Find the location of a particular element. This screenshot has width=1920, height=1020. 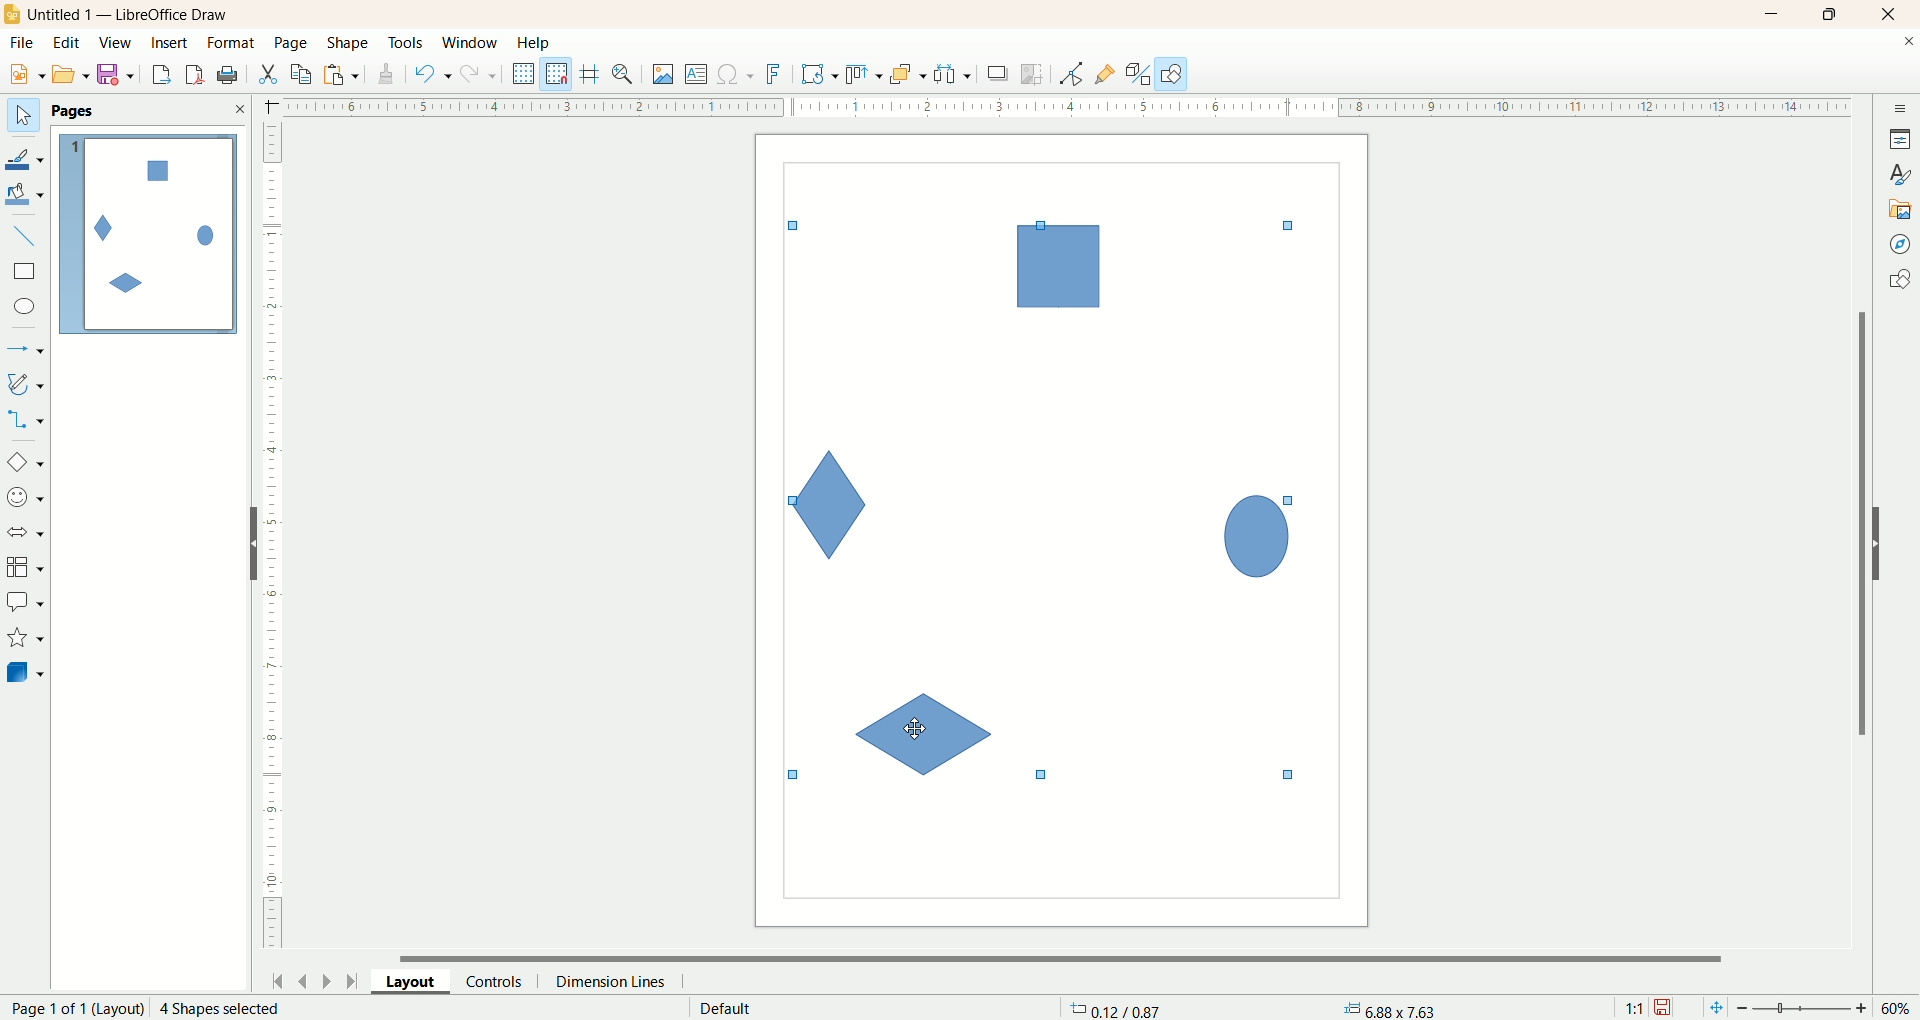

allign object is located at coordinates (865, 75).